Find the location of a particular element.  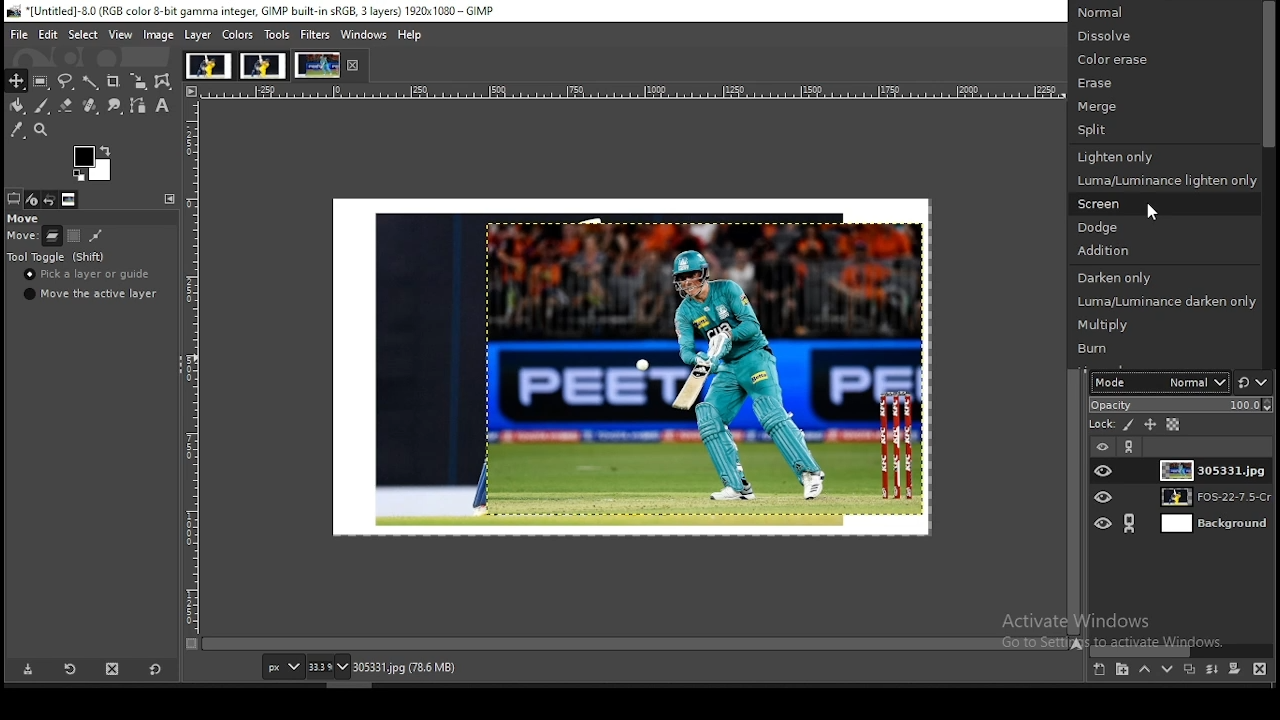

scale is located at coordinates (629, 92).